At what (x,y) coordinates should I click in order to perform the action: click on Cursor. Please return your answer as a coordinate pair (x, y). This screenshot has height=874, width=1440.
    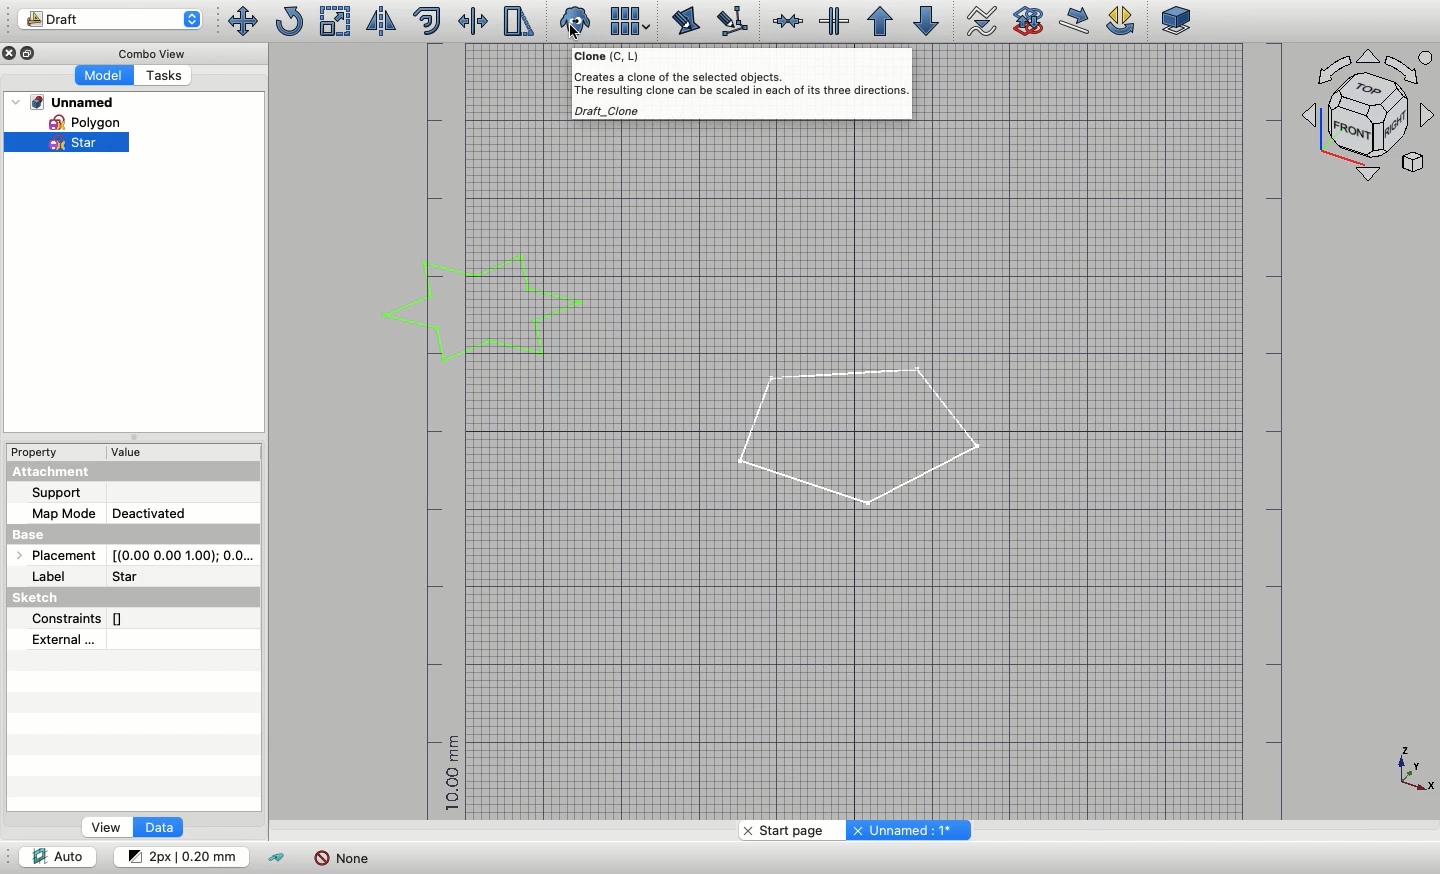
    Looking at the image, I should click on (570, 29).